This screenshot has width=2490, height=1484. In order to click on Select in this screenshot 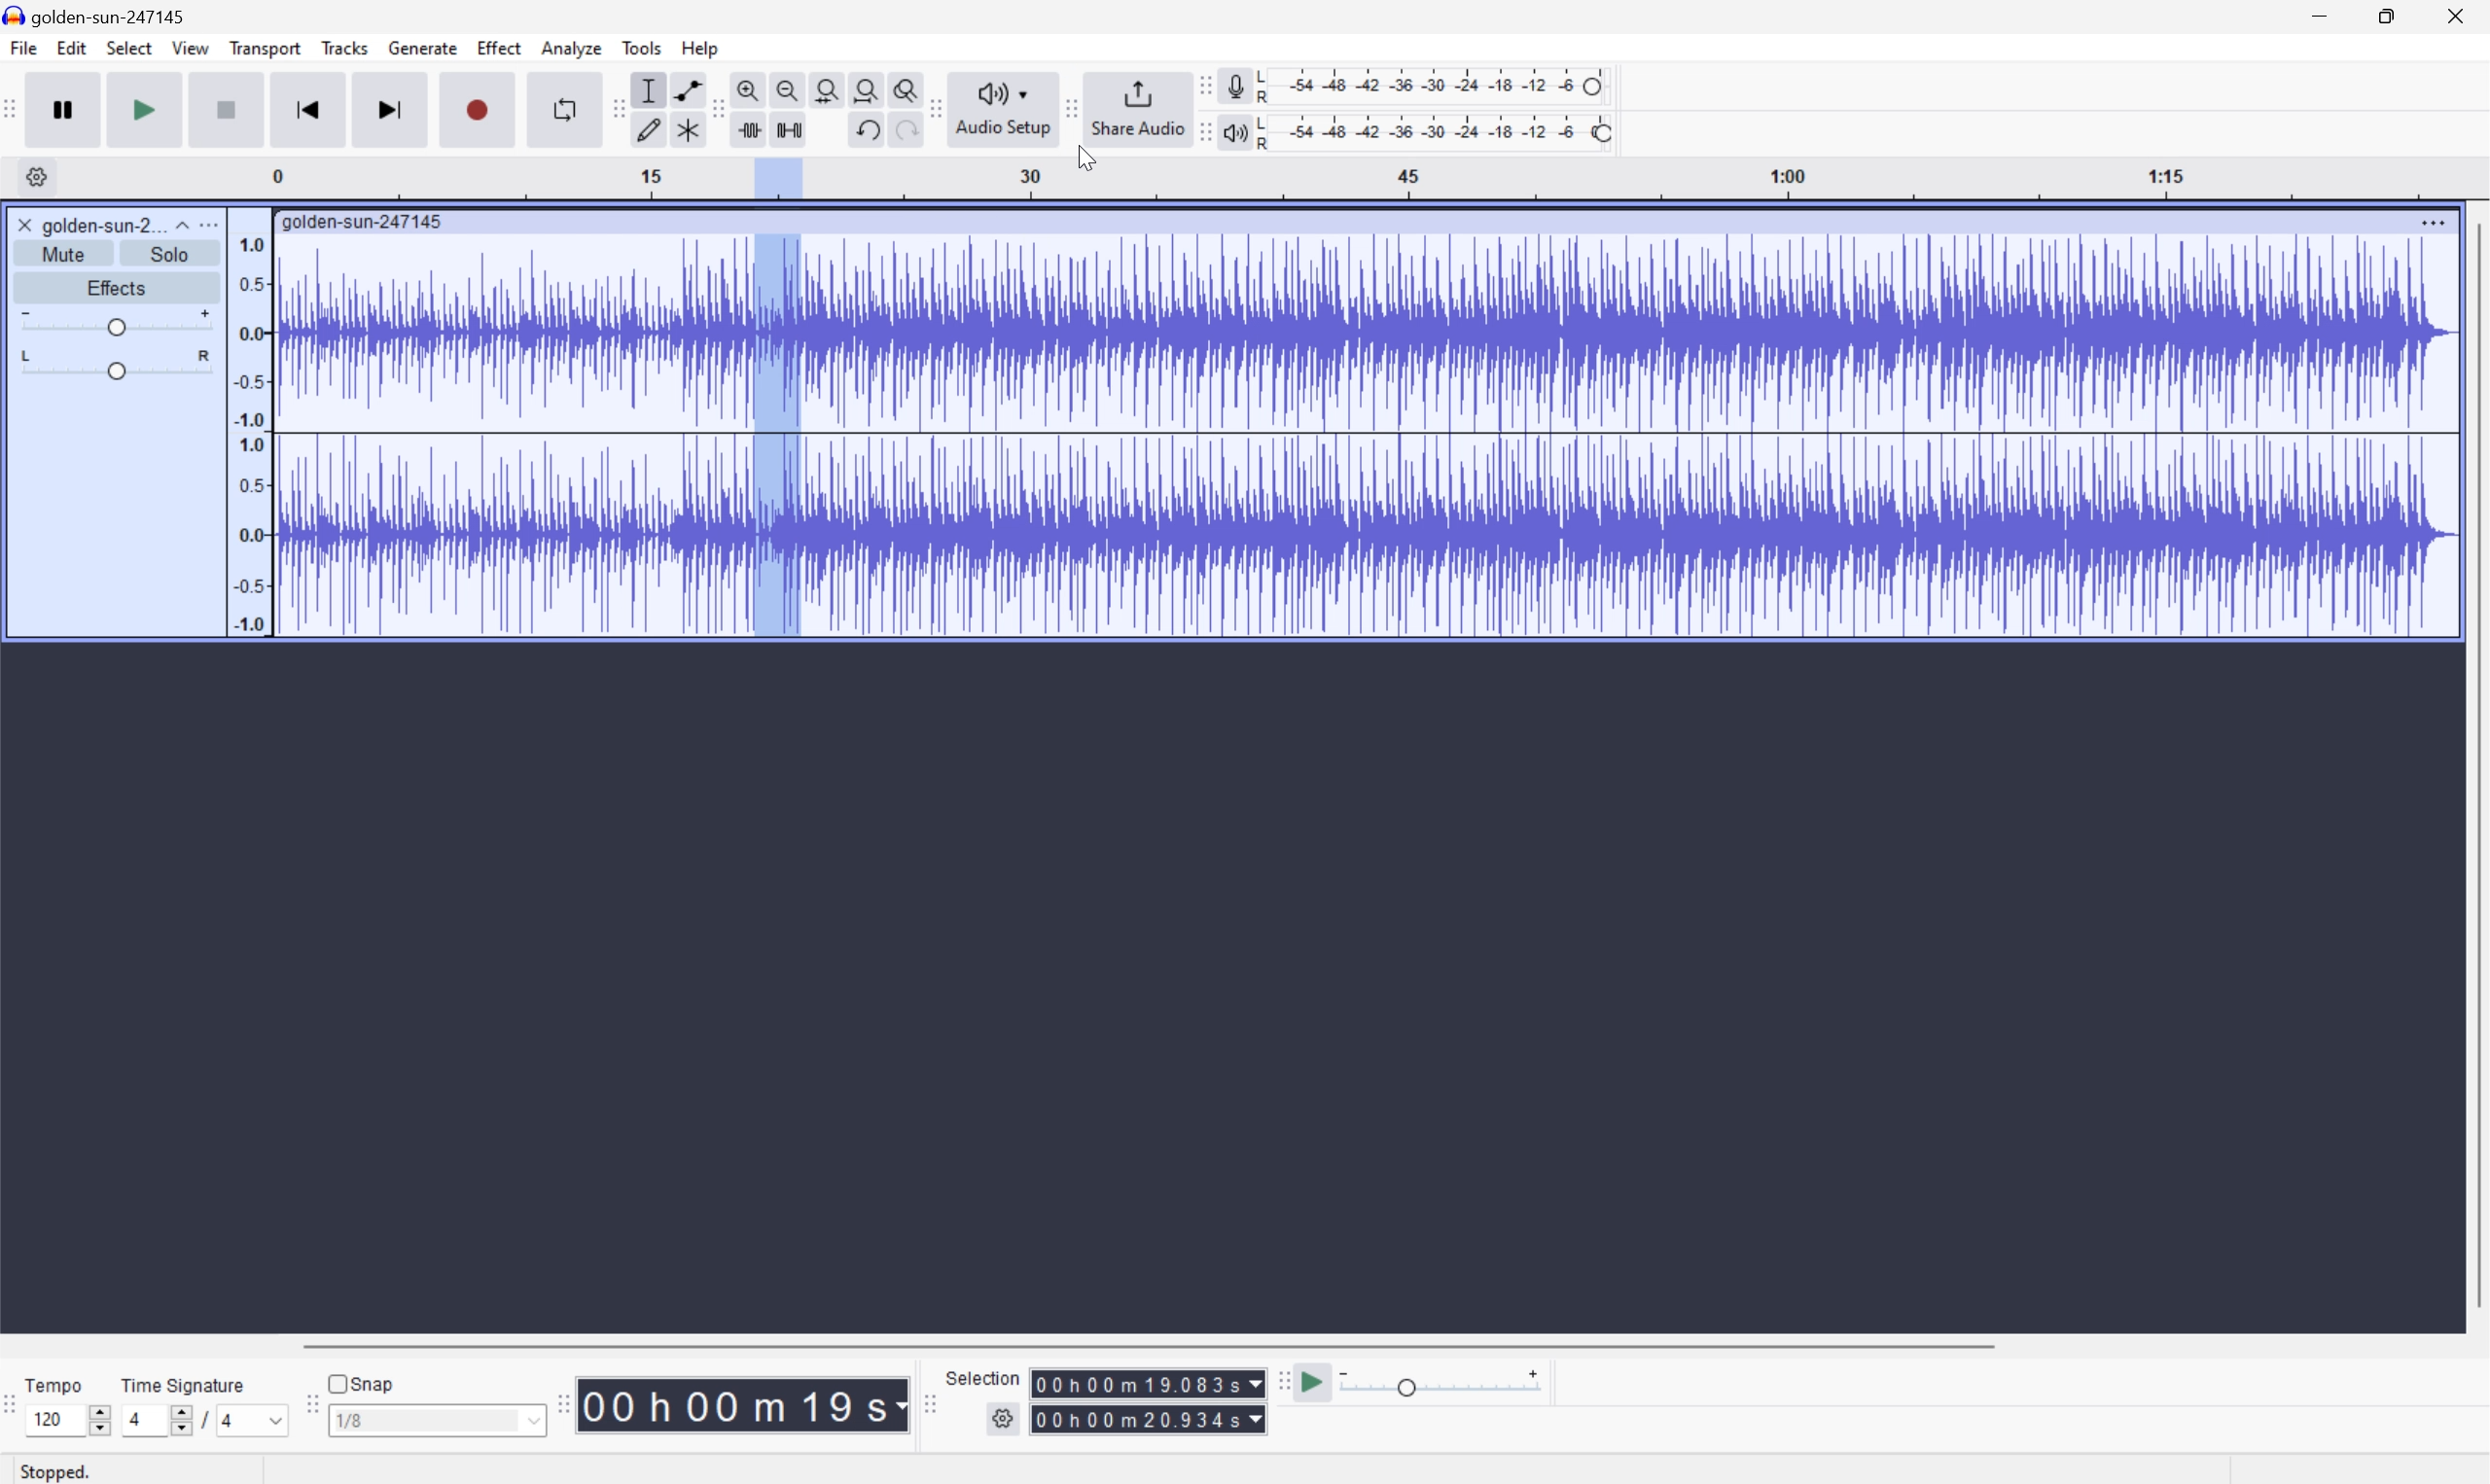, I will do `click(129, 50)`.